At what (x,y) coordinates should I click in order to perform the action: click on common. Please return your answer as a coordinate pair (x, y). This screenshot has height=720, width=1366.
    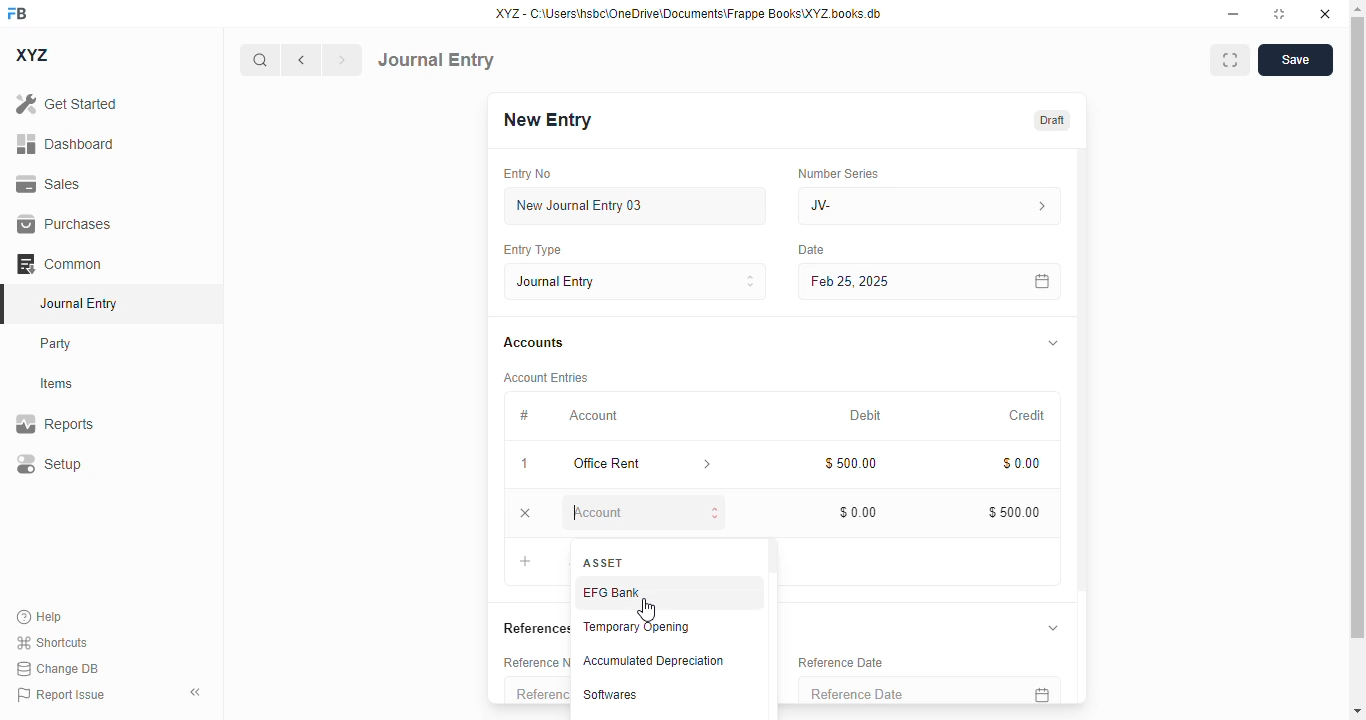
    Looking at the image, I should click on (59, 264).